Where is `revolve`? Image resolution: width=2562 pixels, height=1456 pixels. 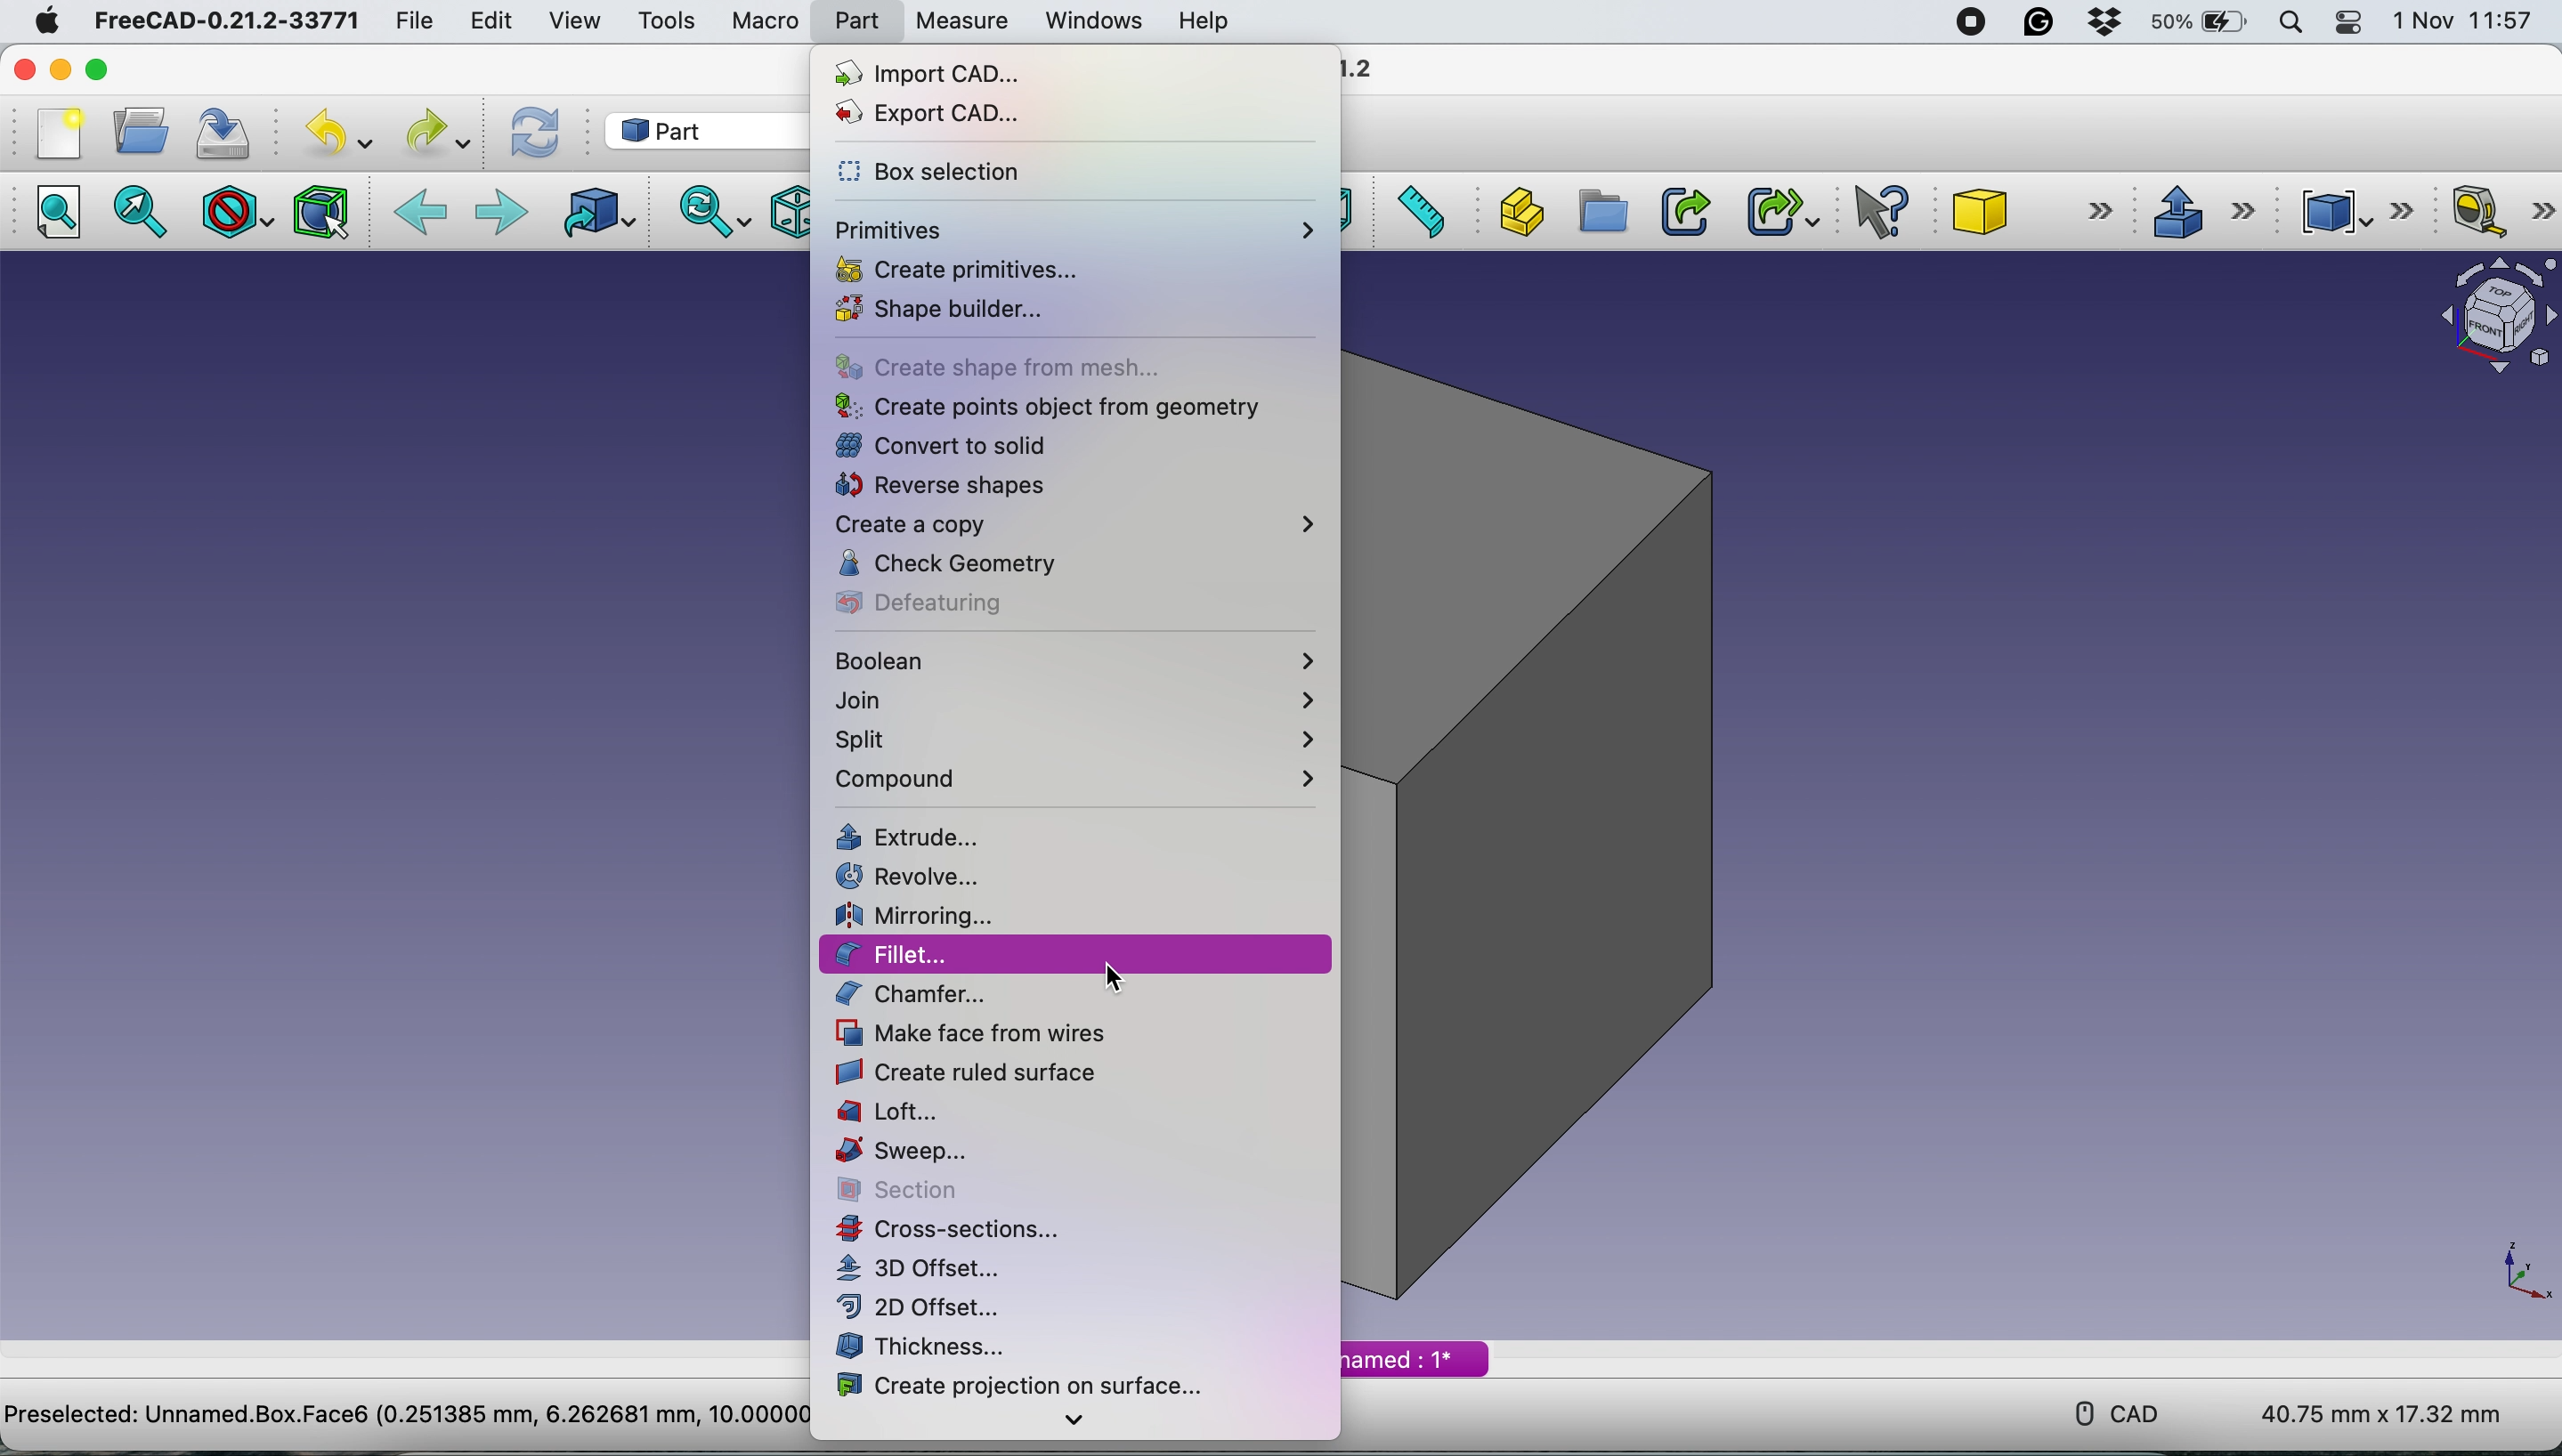
revolve is located at coordinates (923, 874).